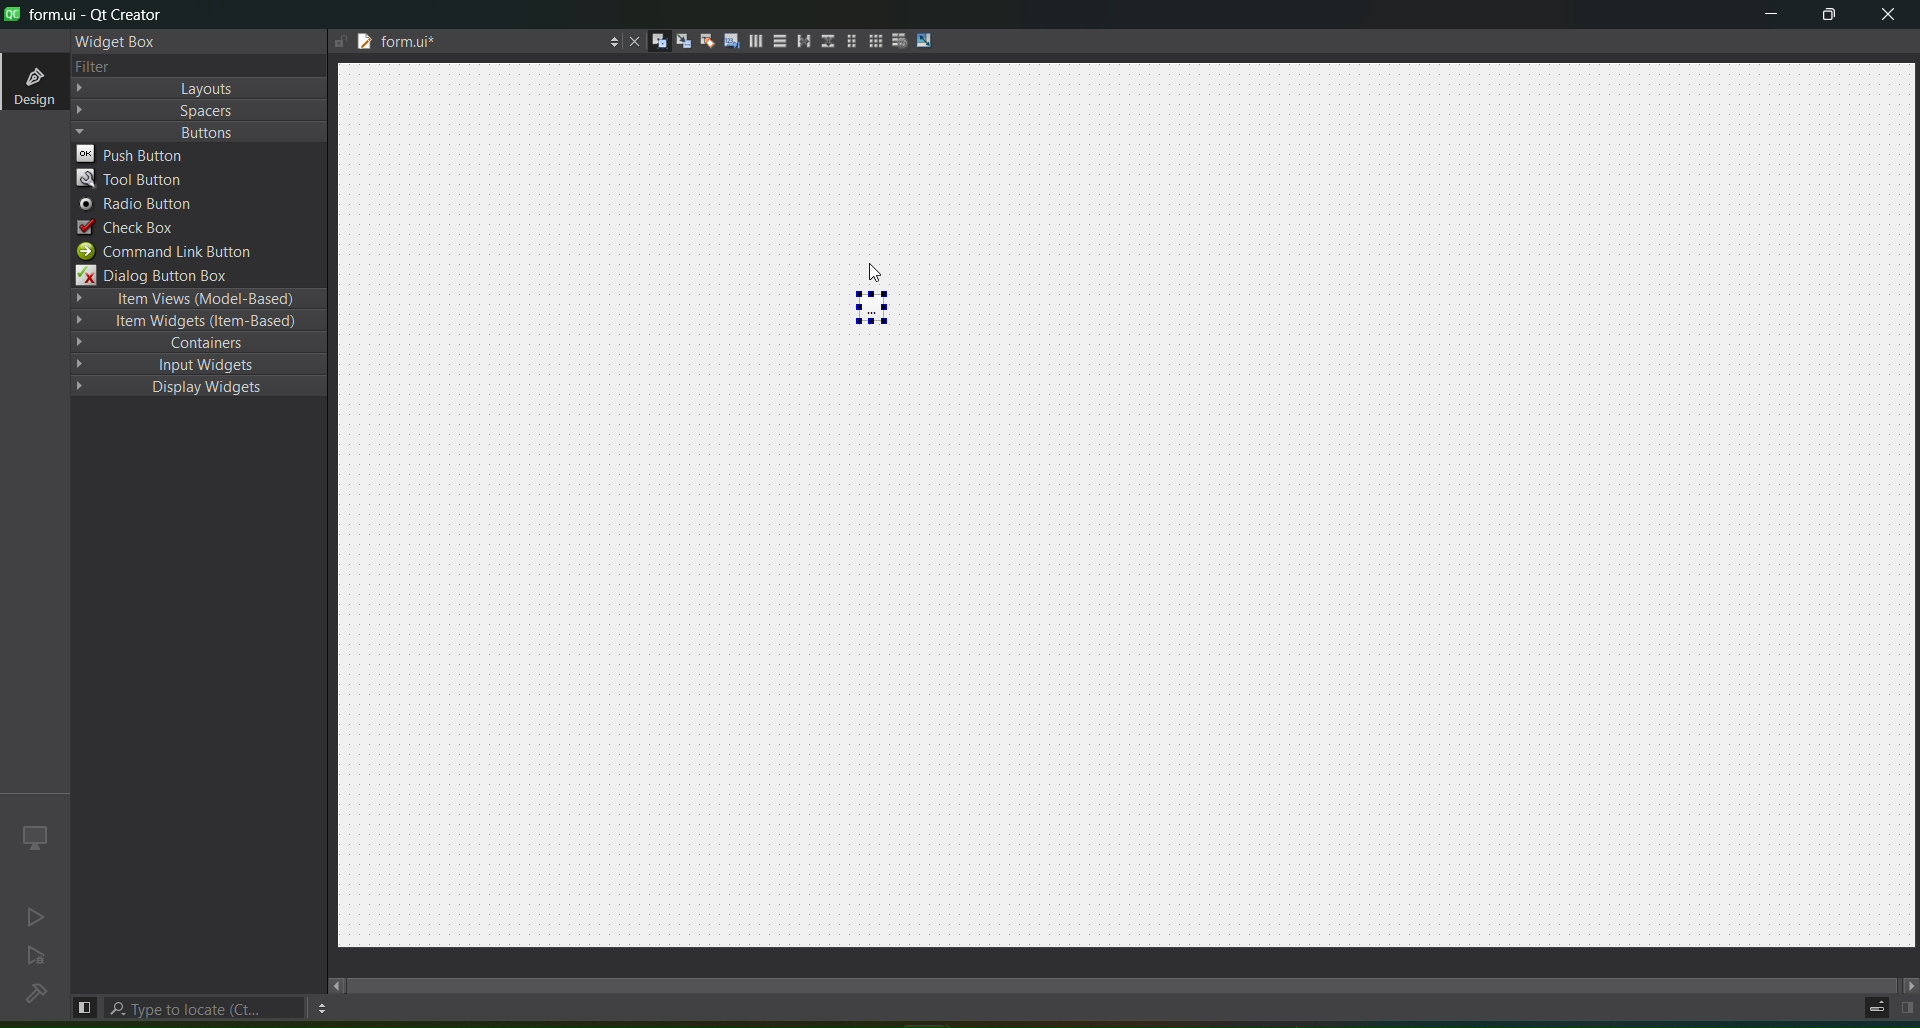  What do you see at coordinates (1866, 1011) in the screenshot?
I see `progress details` at bounding box center [1866, 1011].